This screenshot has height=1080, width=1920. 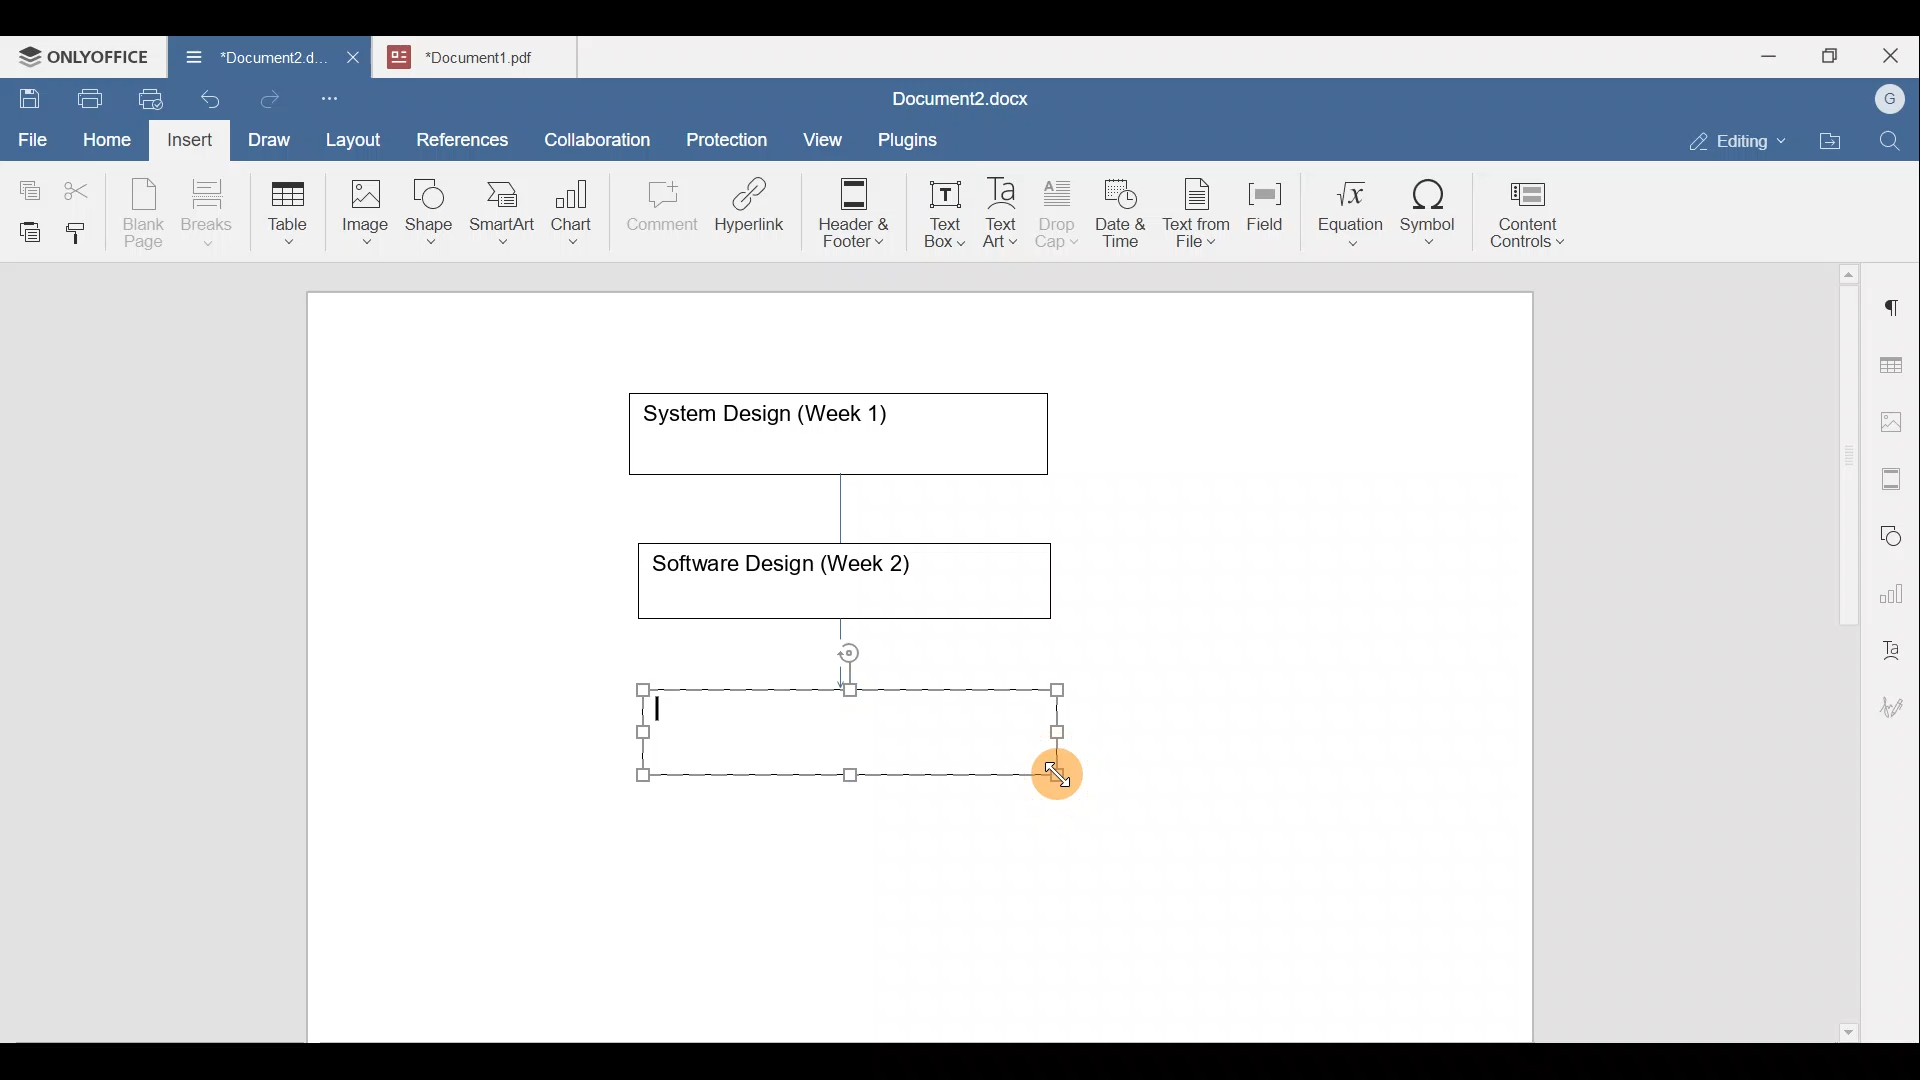 What do you see at coordinates (84, 186) in the screenshot?
I see `Cut` at bounding box center [84, 186].